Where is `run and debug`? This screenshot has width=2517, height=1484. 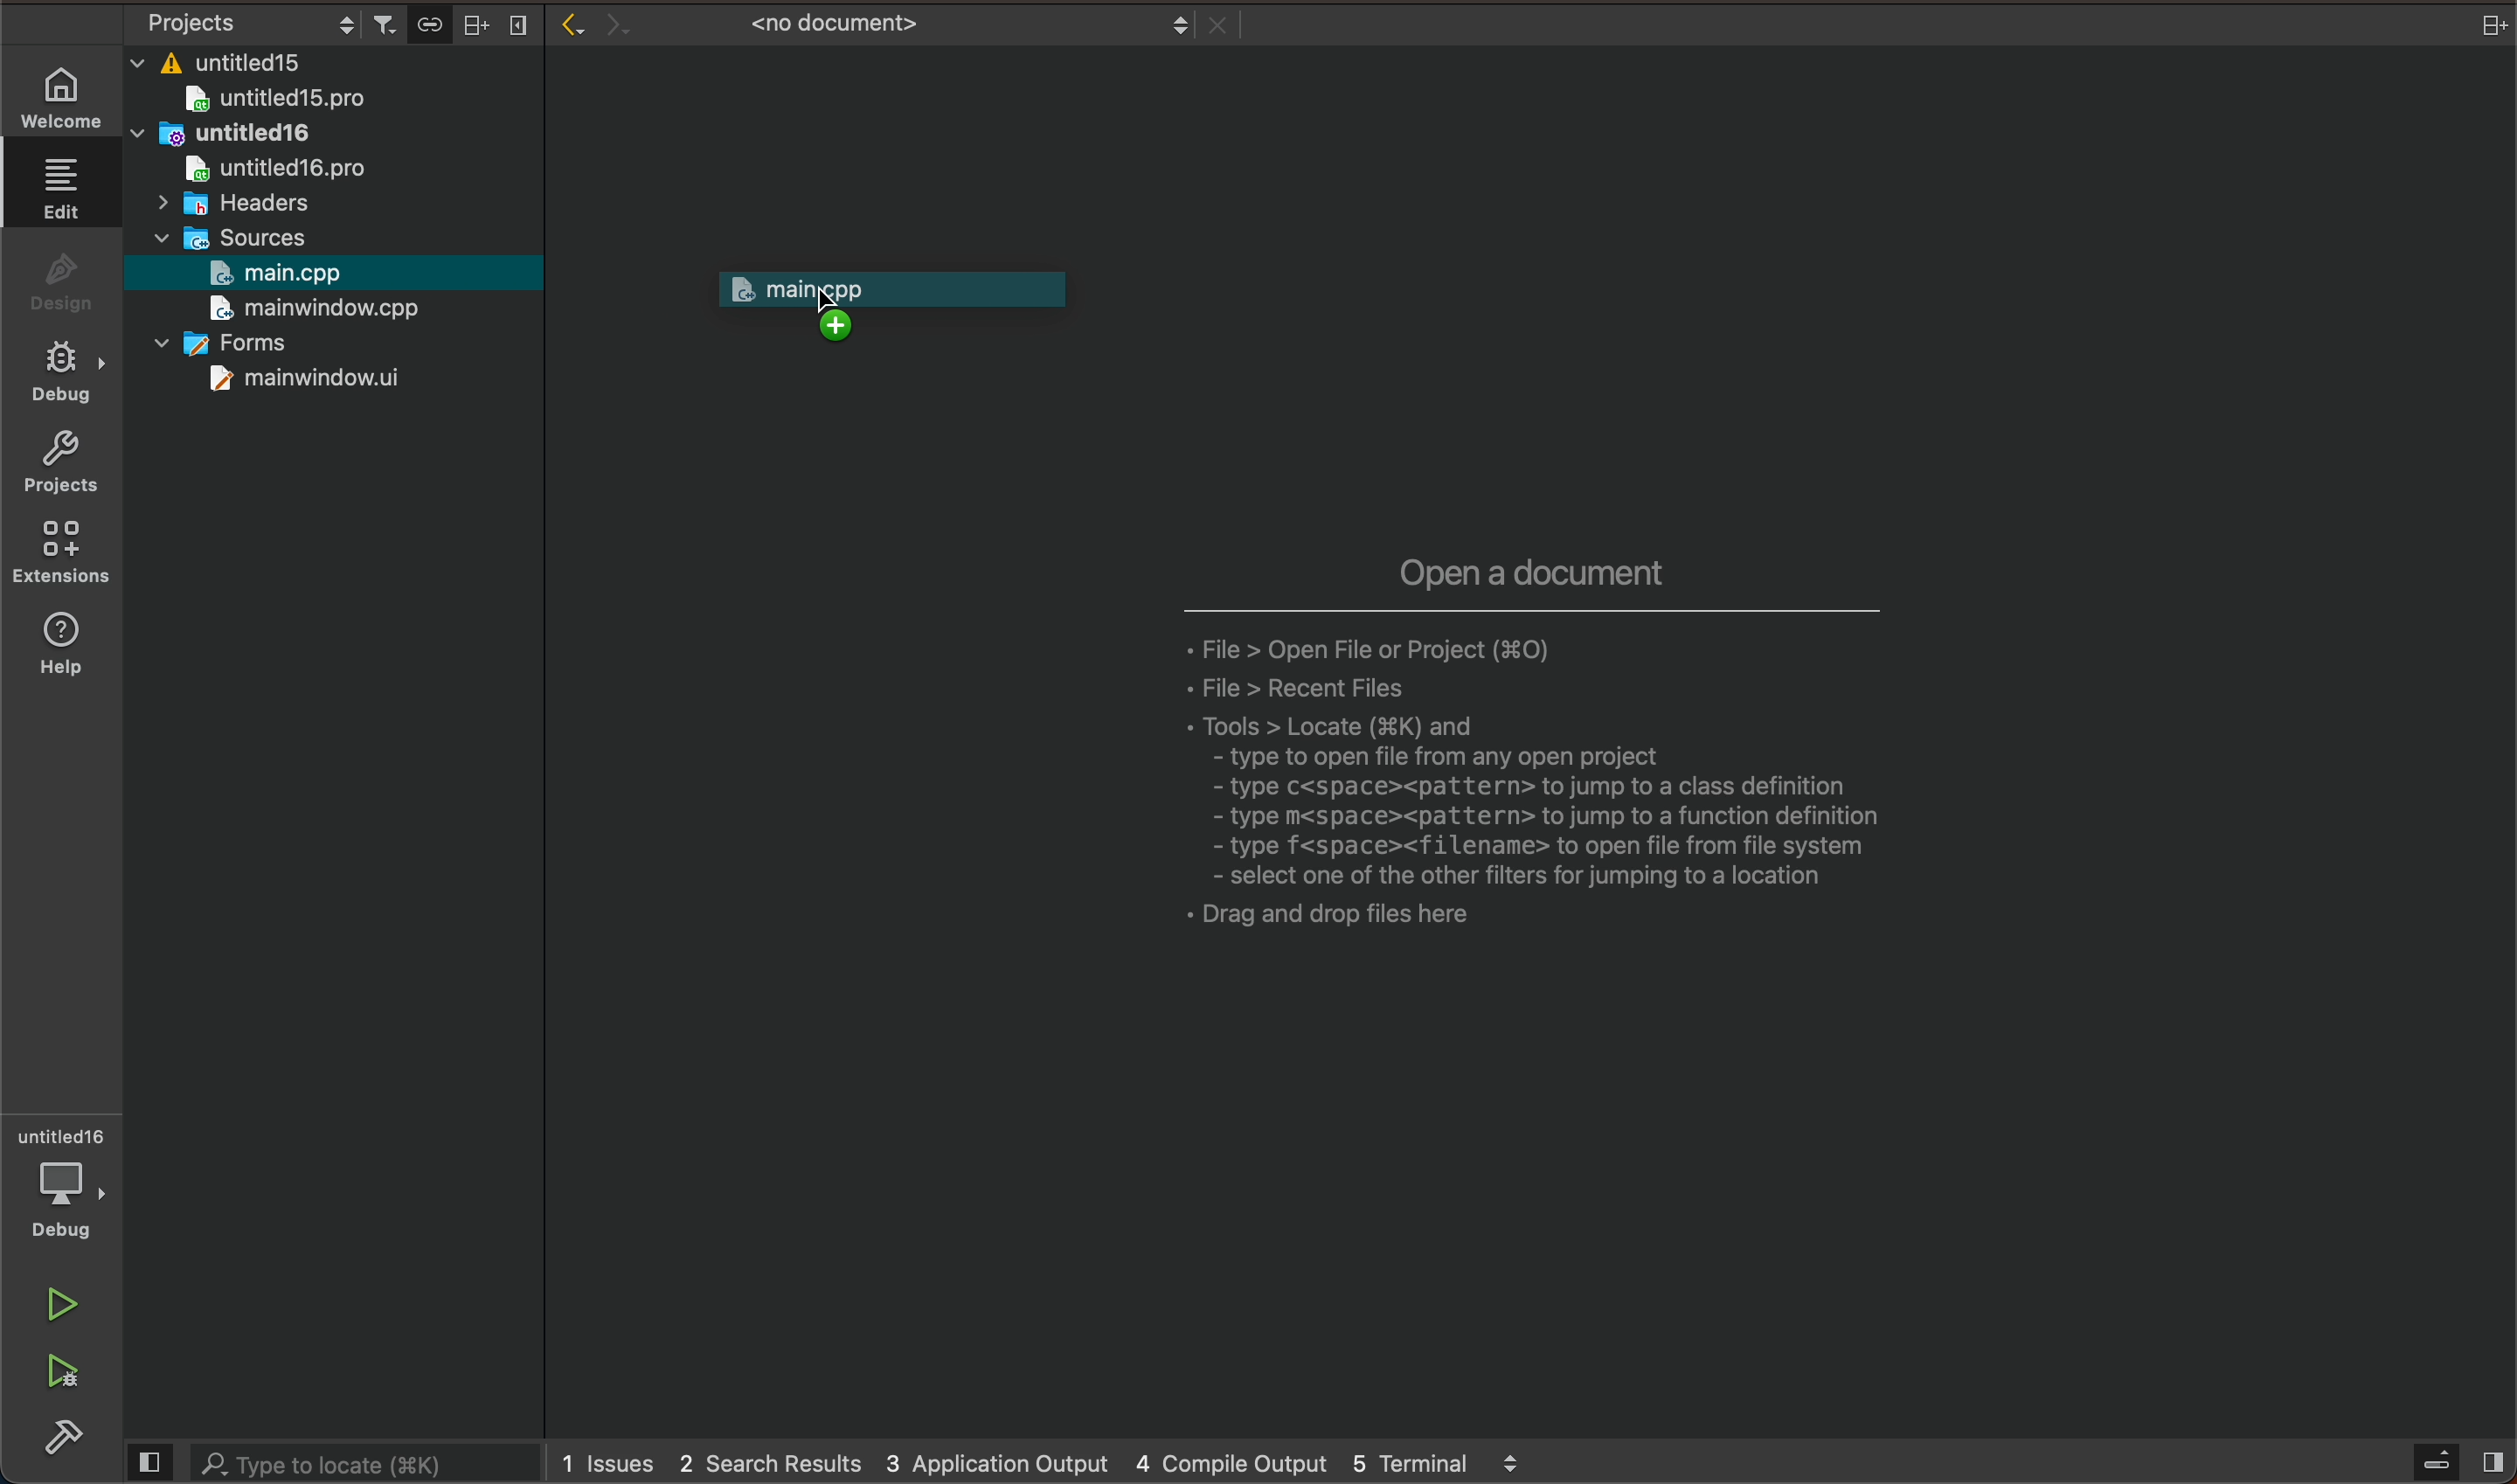 run and debug is located at coordinates (51, 1369).